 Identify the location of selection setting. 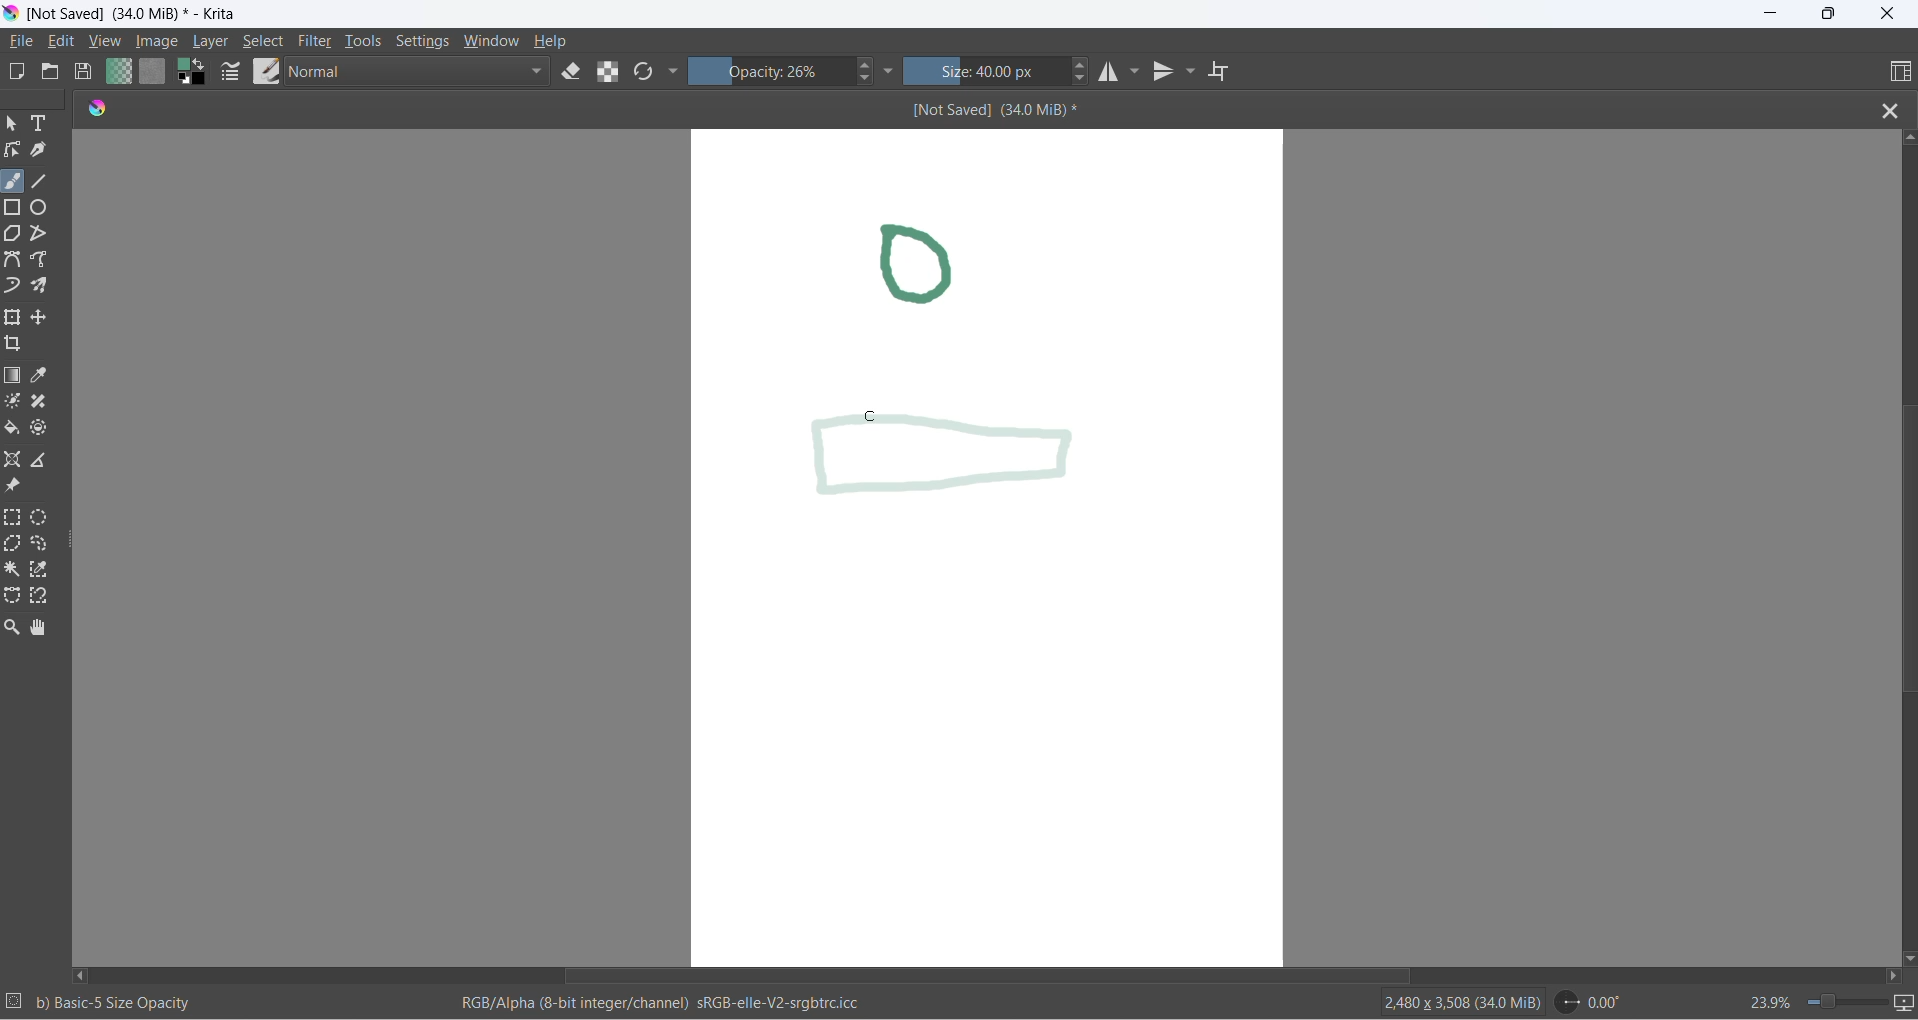
(15, 1002).